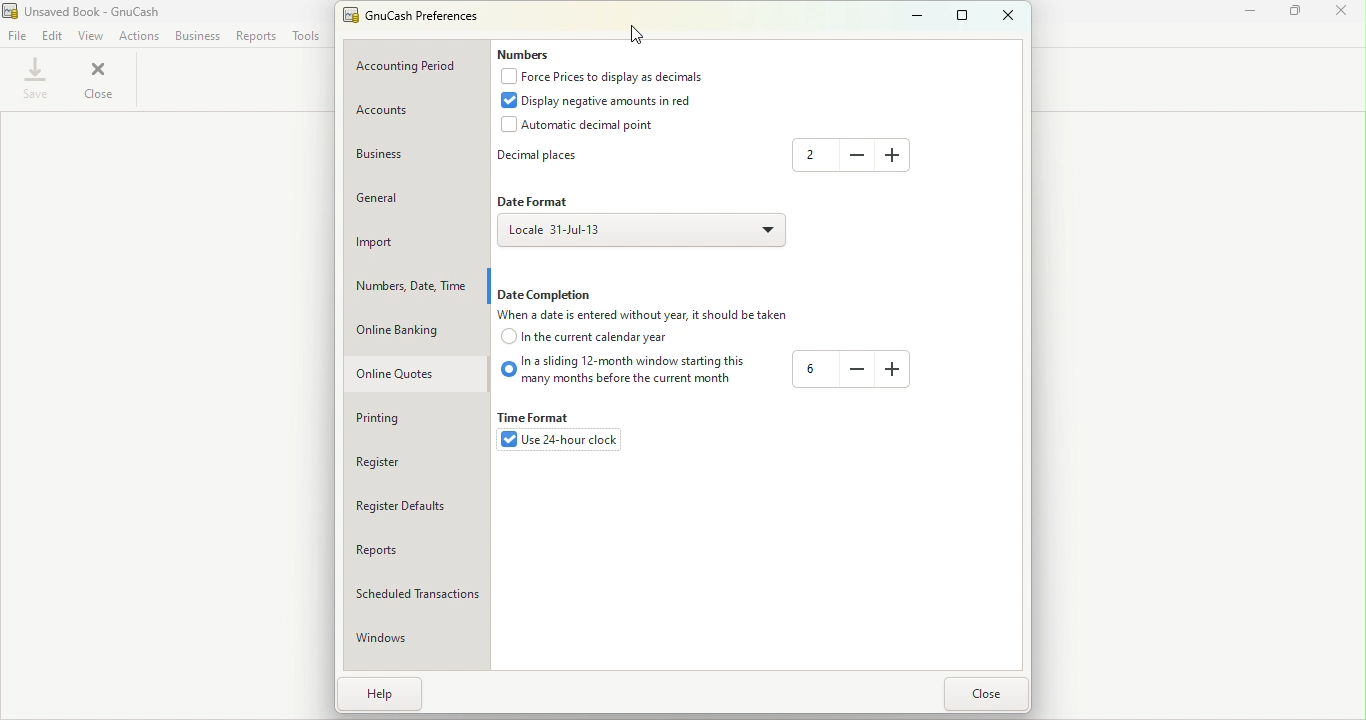 This screenshot has height=720, width=1366. I want to click on Business, so click(198, 37).